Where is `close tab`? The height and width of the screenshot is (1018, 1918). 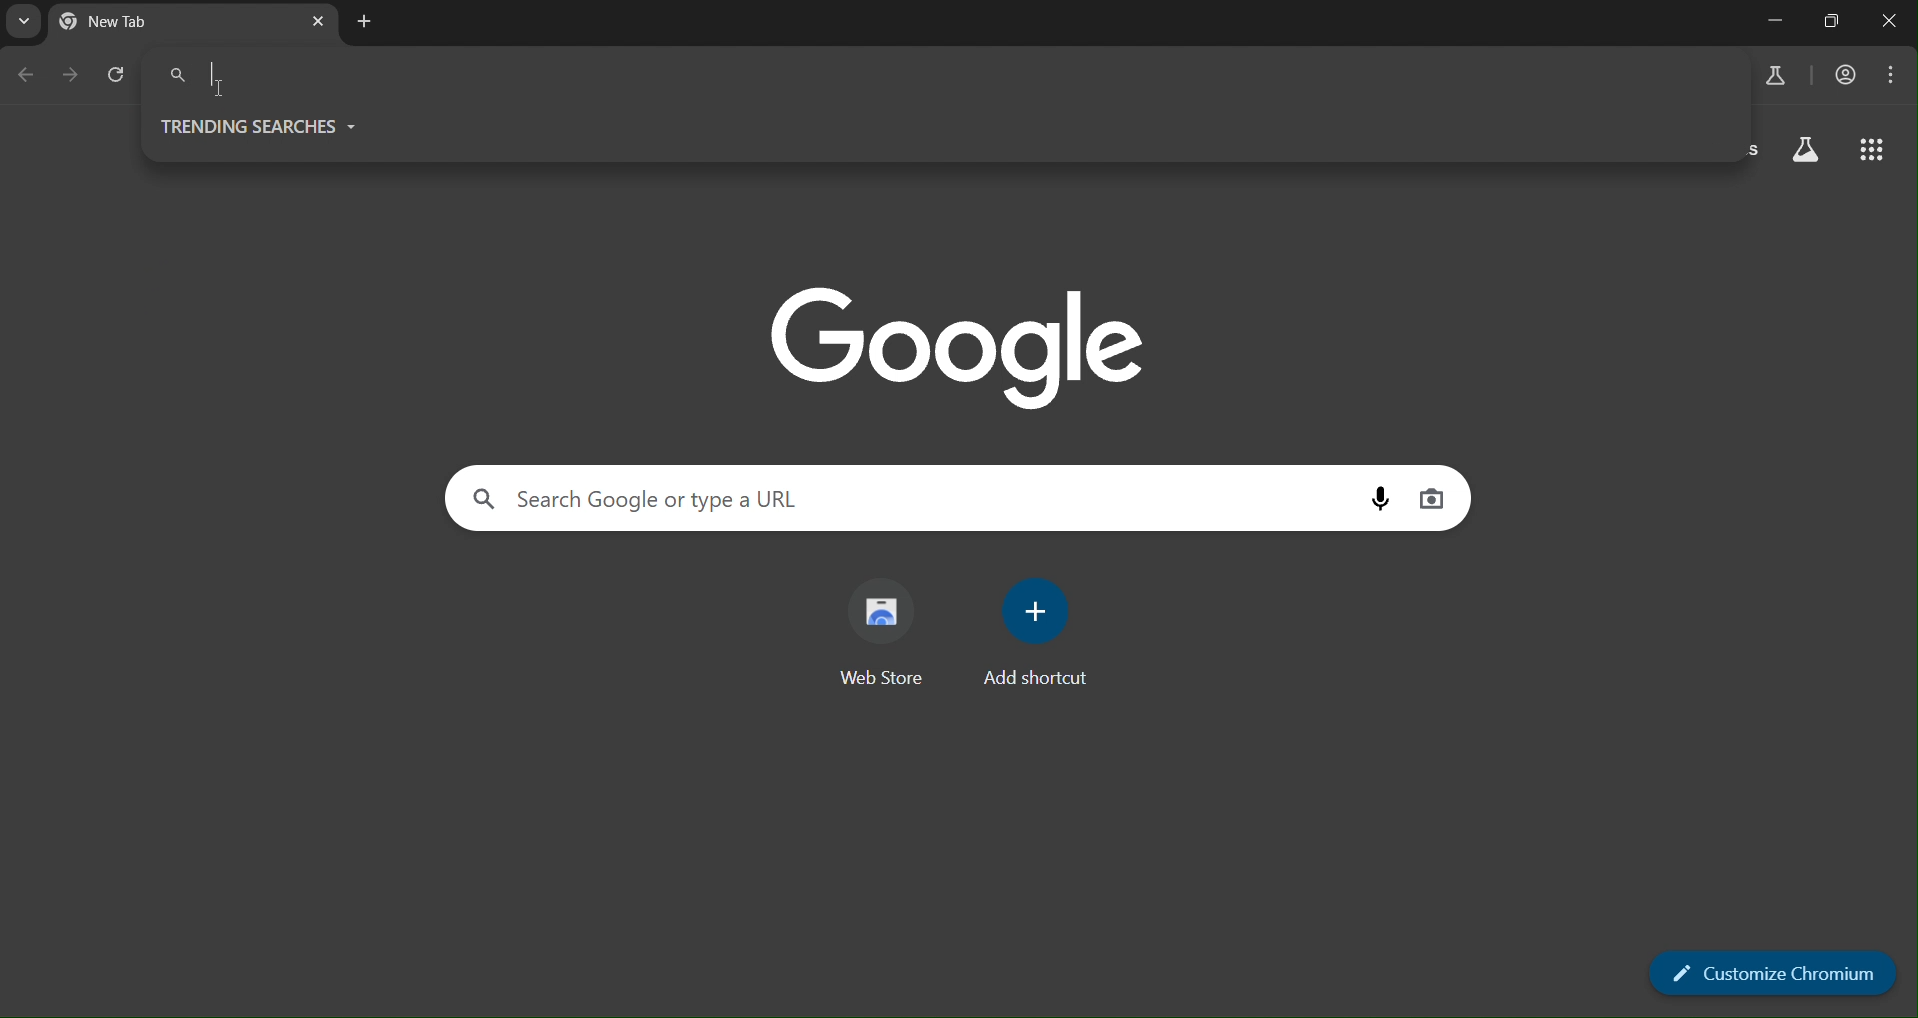 close tab is located at coordinates (316, 20).